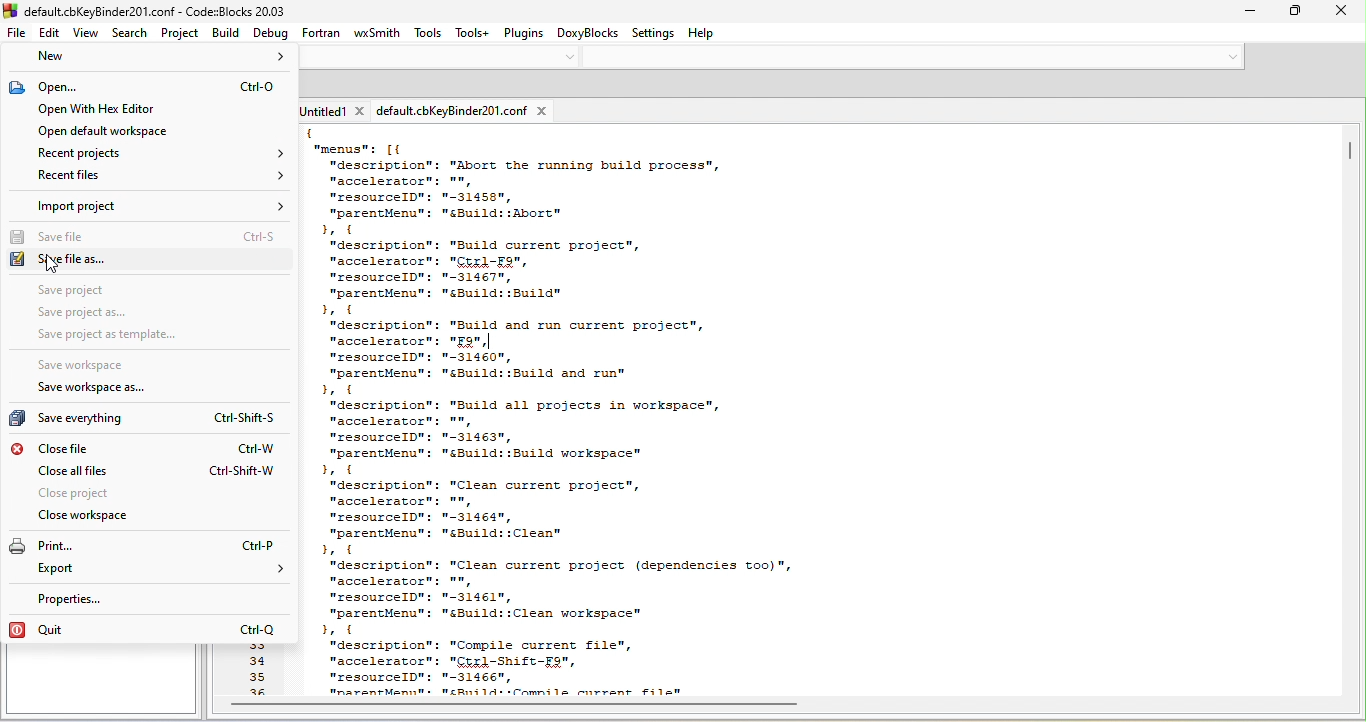 The width and height of the screenshot is (1366, 722). What do you see at coordinates (652, 31) in the screenshot?
I see `settings` at bounding box center [652, 31].